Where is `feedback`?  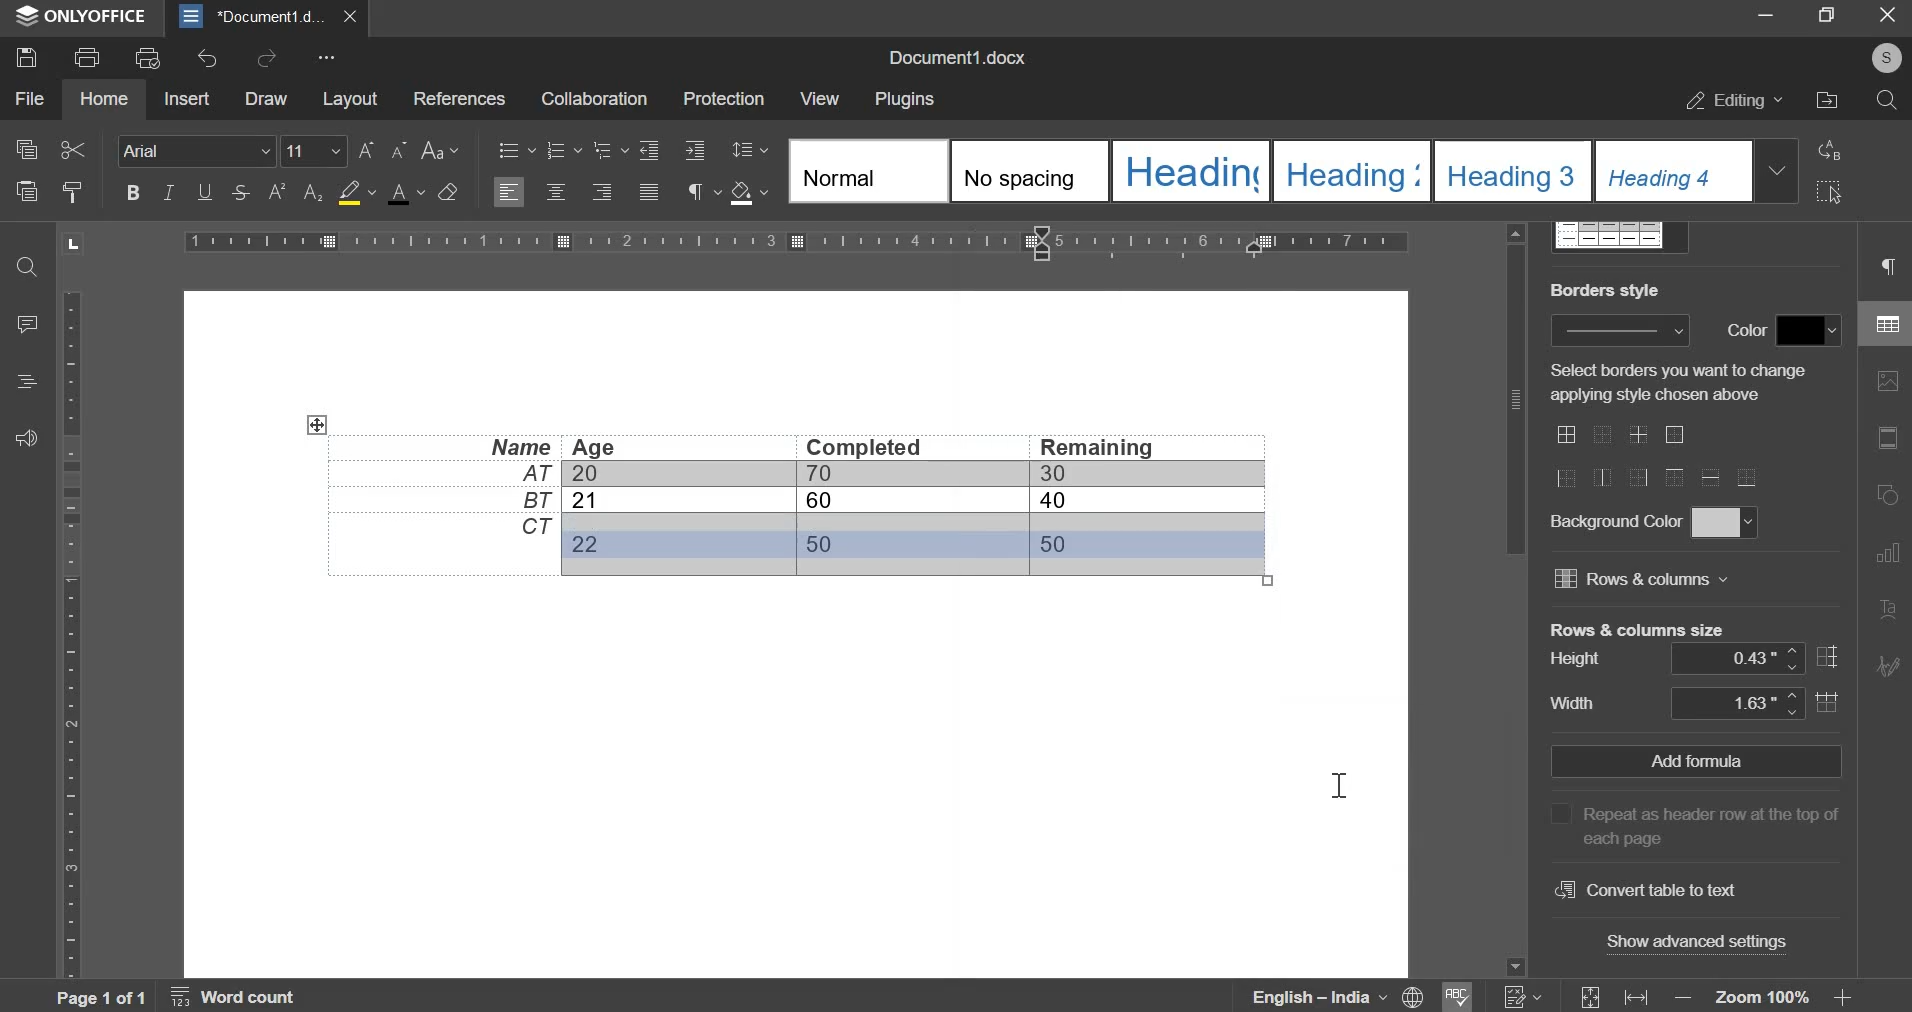 feedback is located at coordinates (28, 438).